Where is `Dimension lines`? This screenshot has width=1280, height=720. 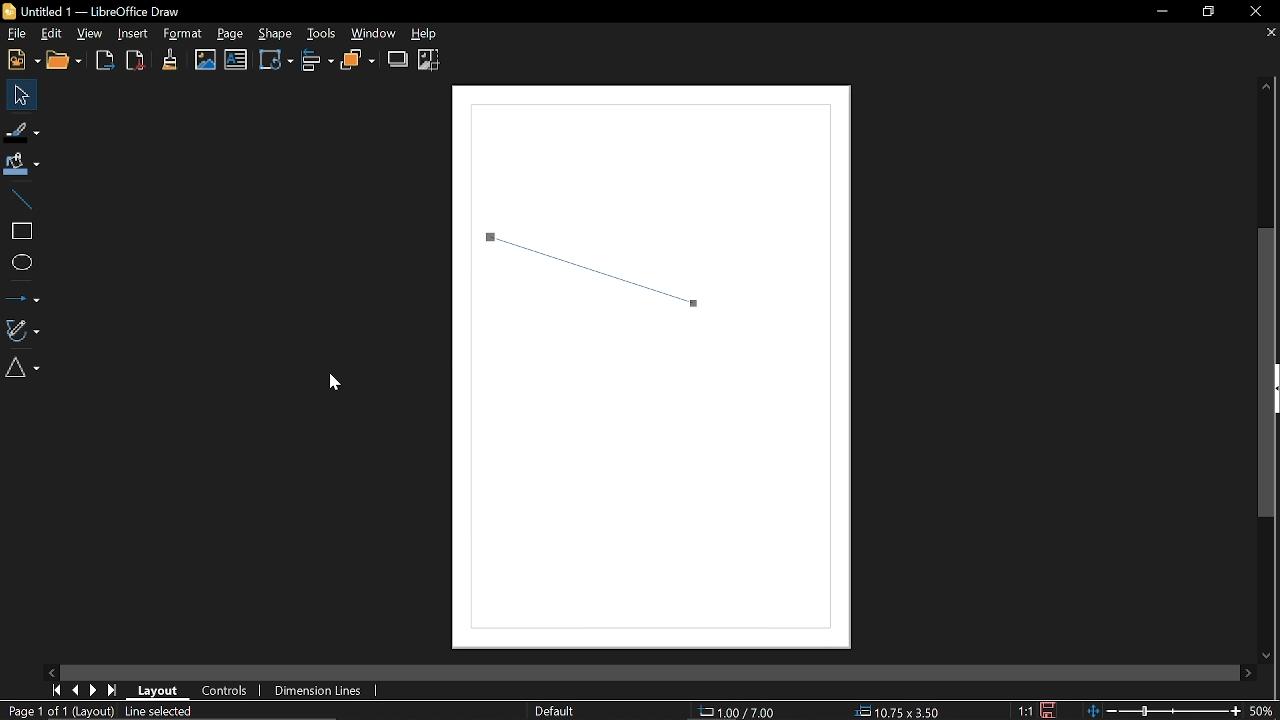
Dimension lines is located at coordinates (322, 689).